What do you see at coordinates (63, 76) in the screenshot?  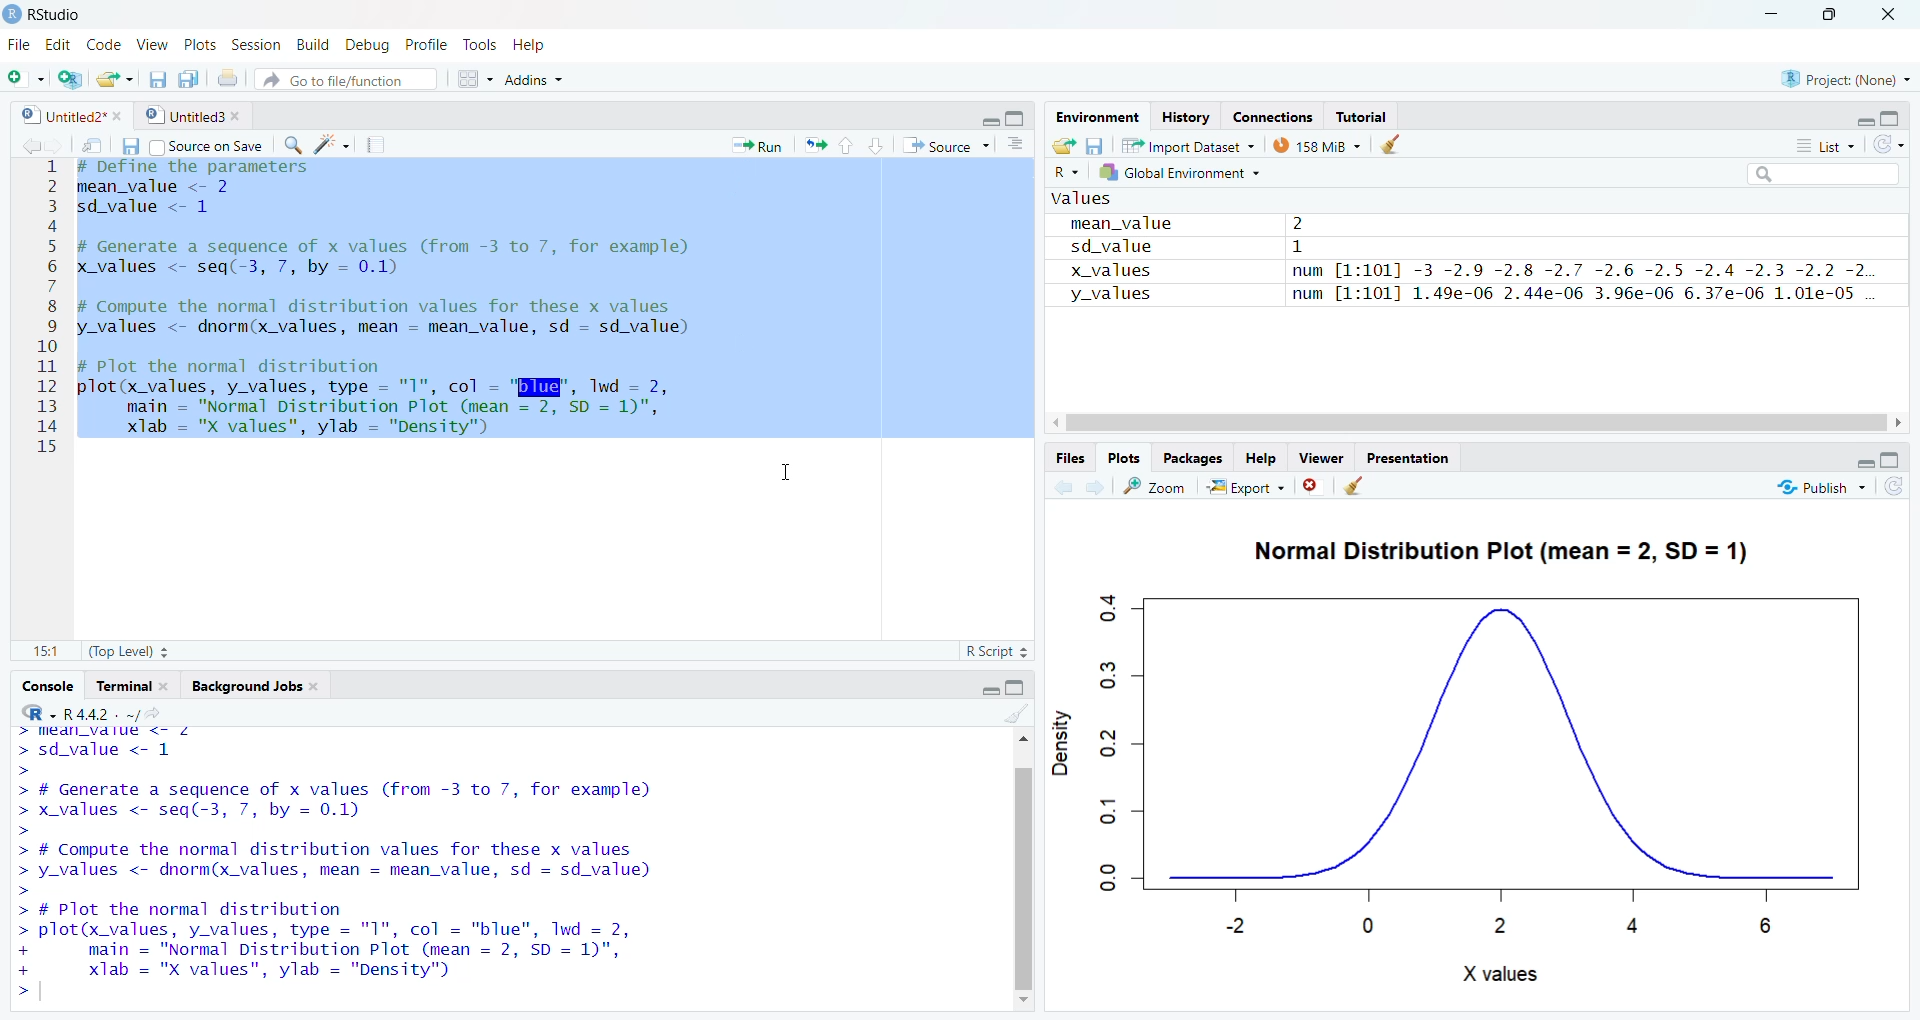 I see `create project` at bounding box center [63, 76].